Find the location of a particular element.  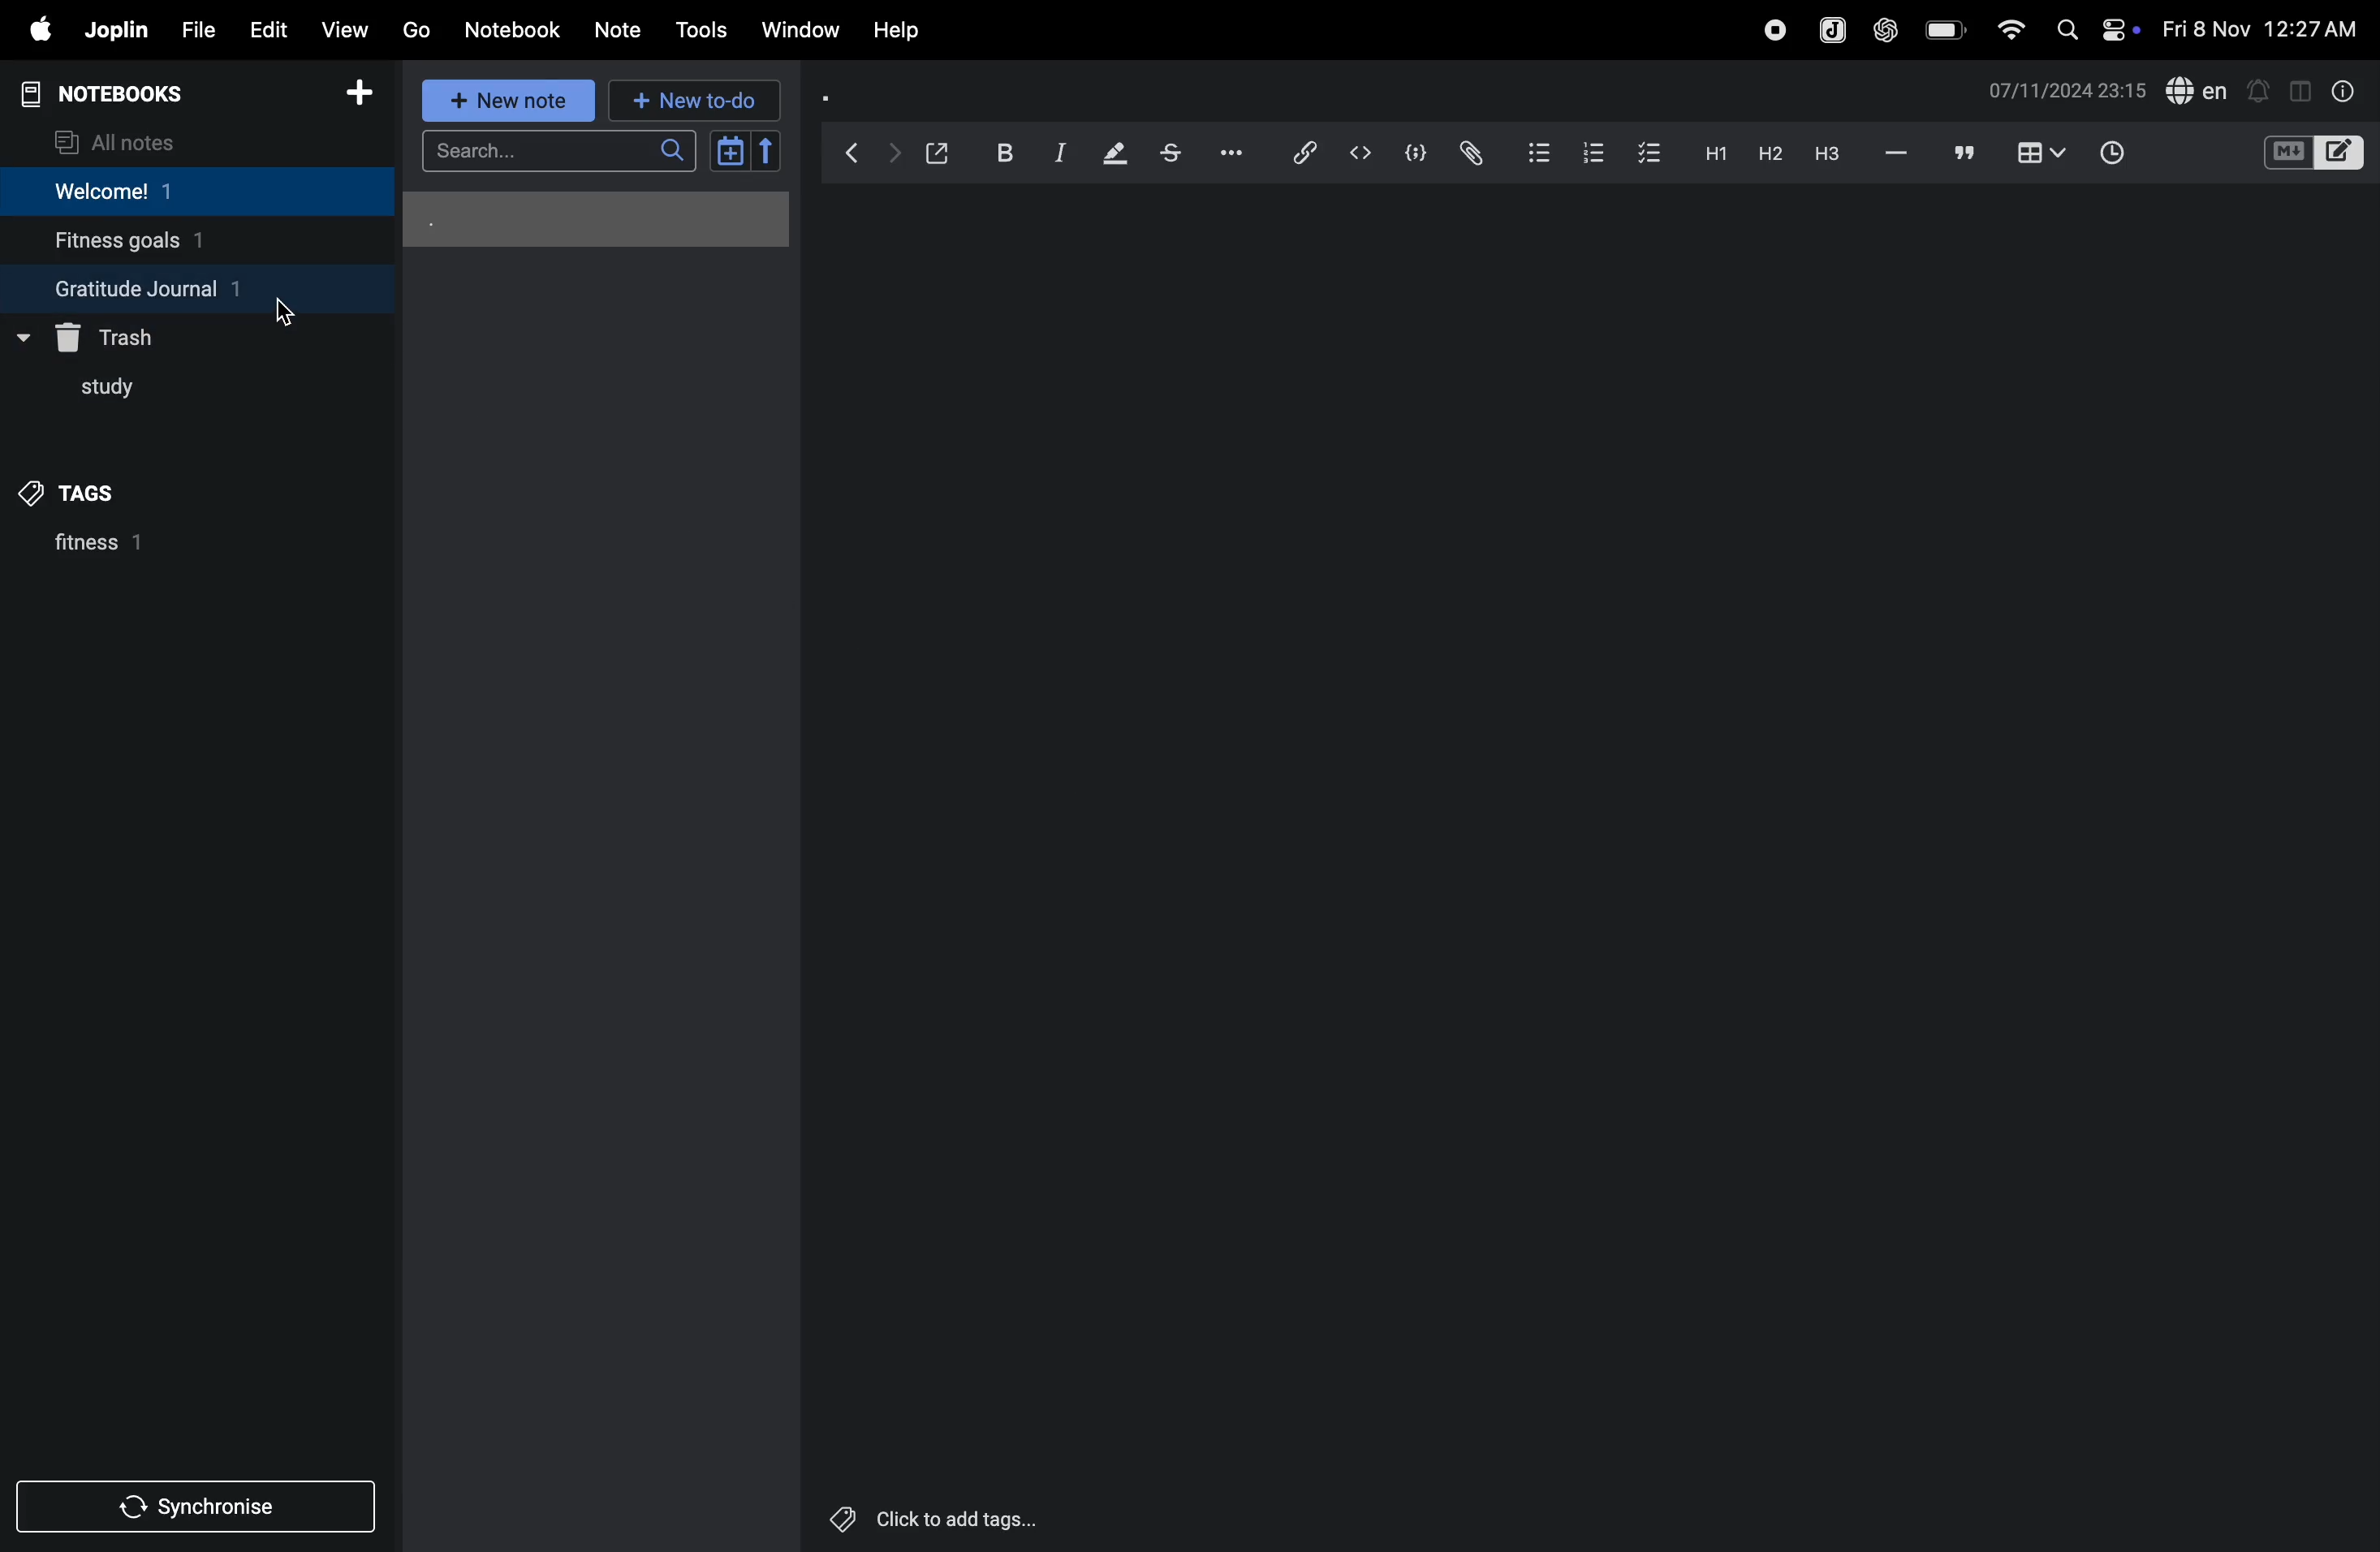

chatgpt is located at coordinates (1884, 32).